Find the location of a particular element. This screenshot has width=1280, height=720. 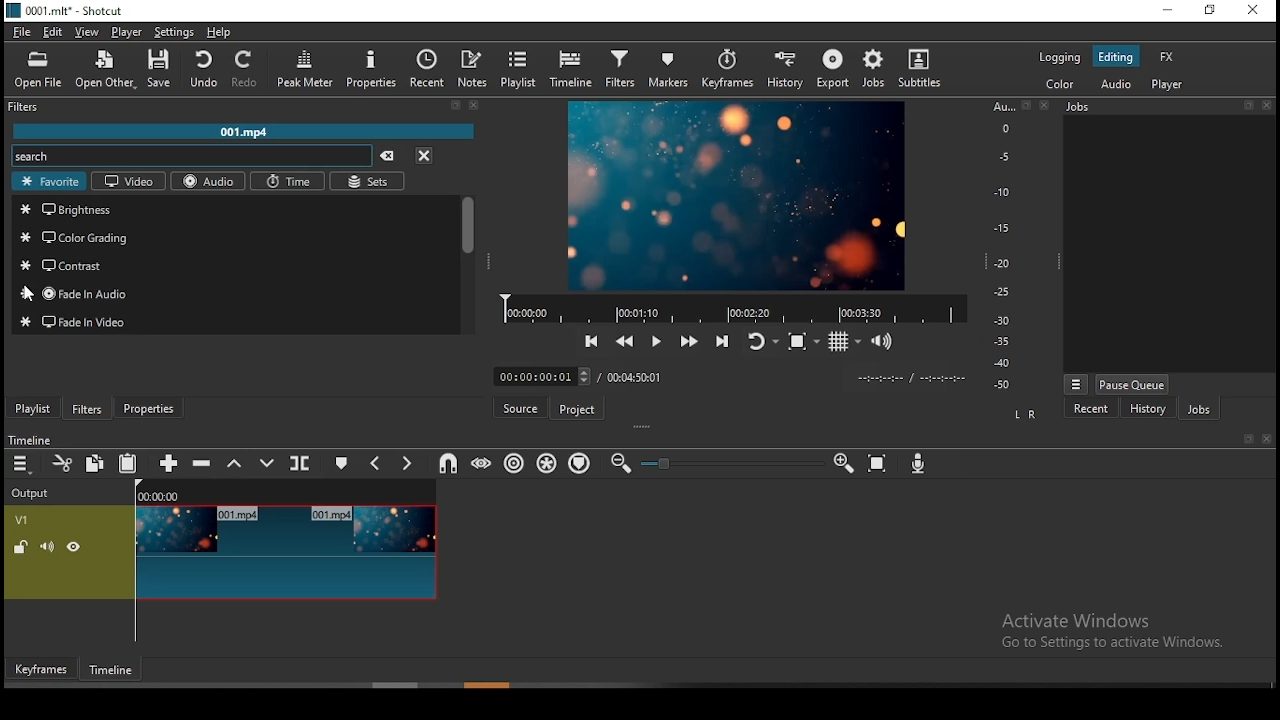

zoom in or zoom out slider is located at coordinates (731, 462).